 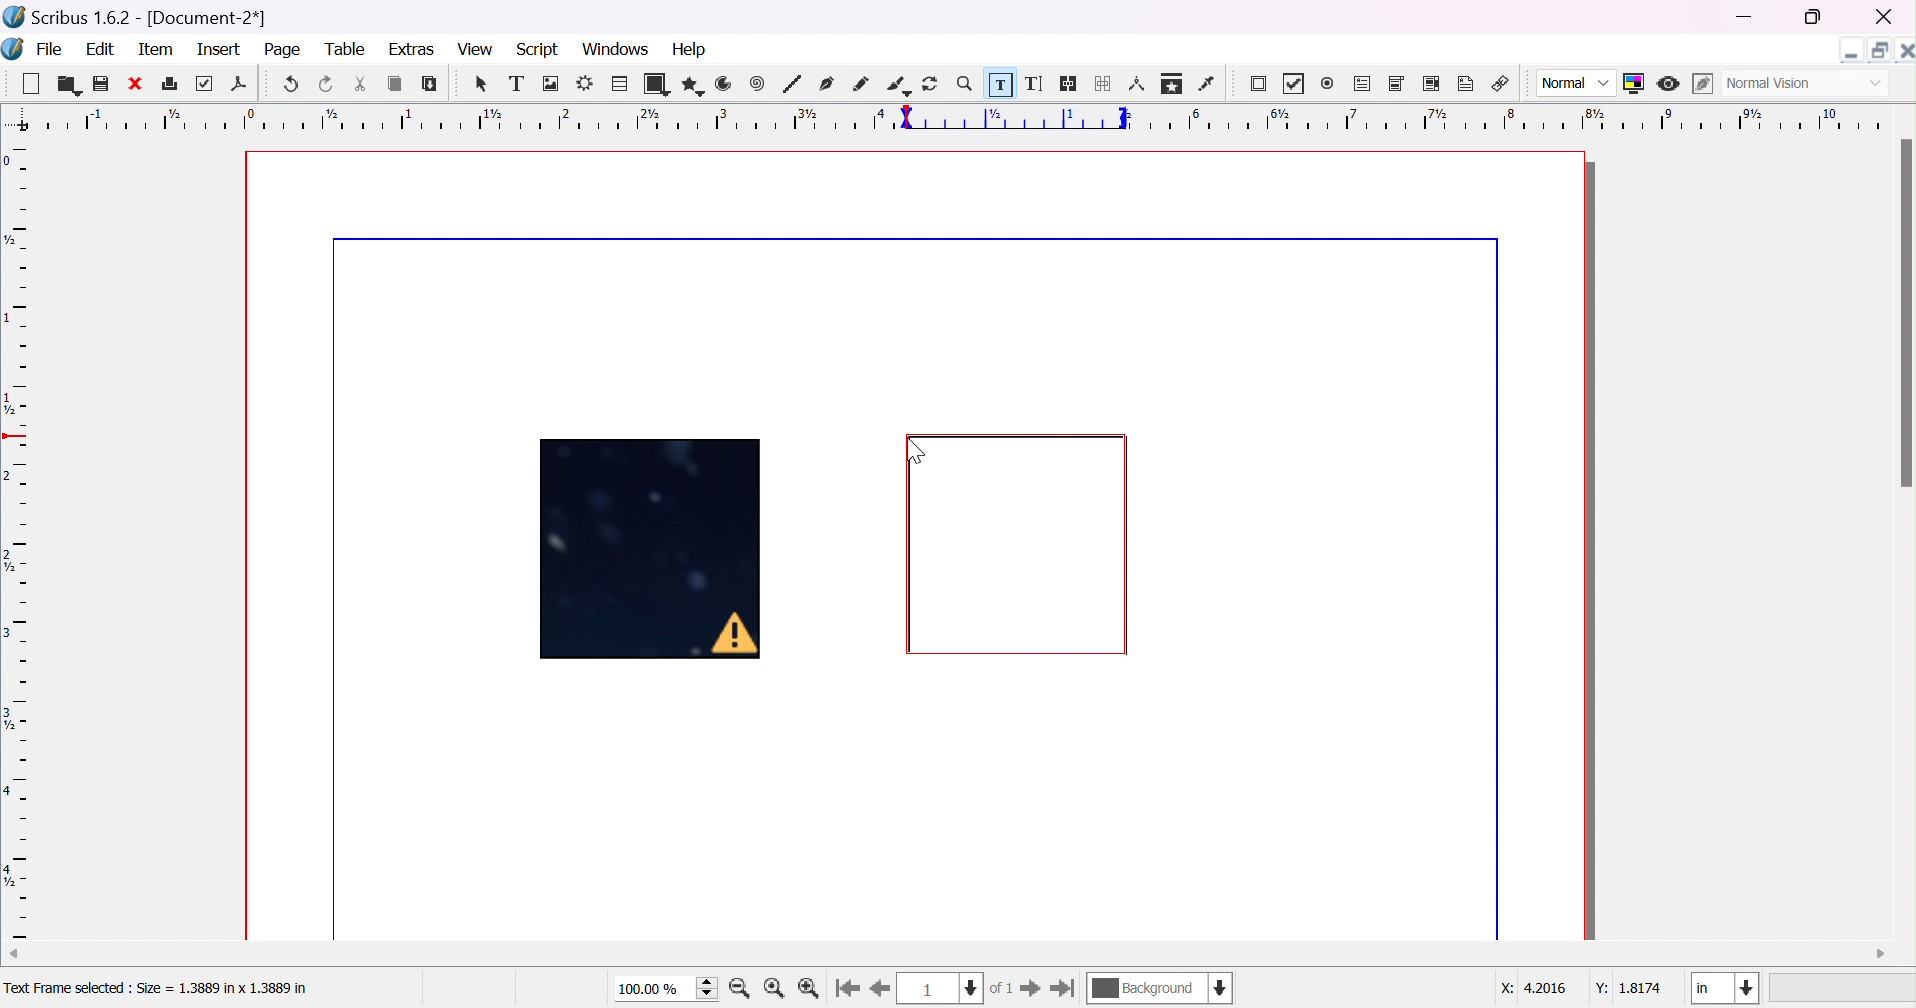 I want to click on unlink text frames, so click(x=1104, y=83).